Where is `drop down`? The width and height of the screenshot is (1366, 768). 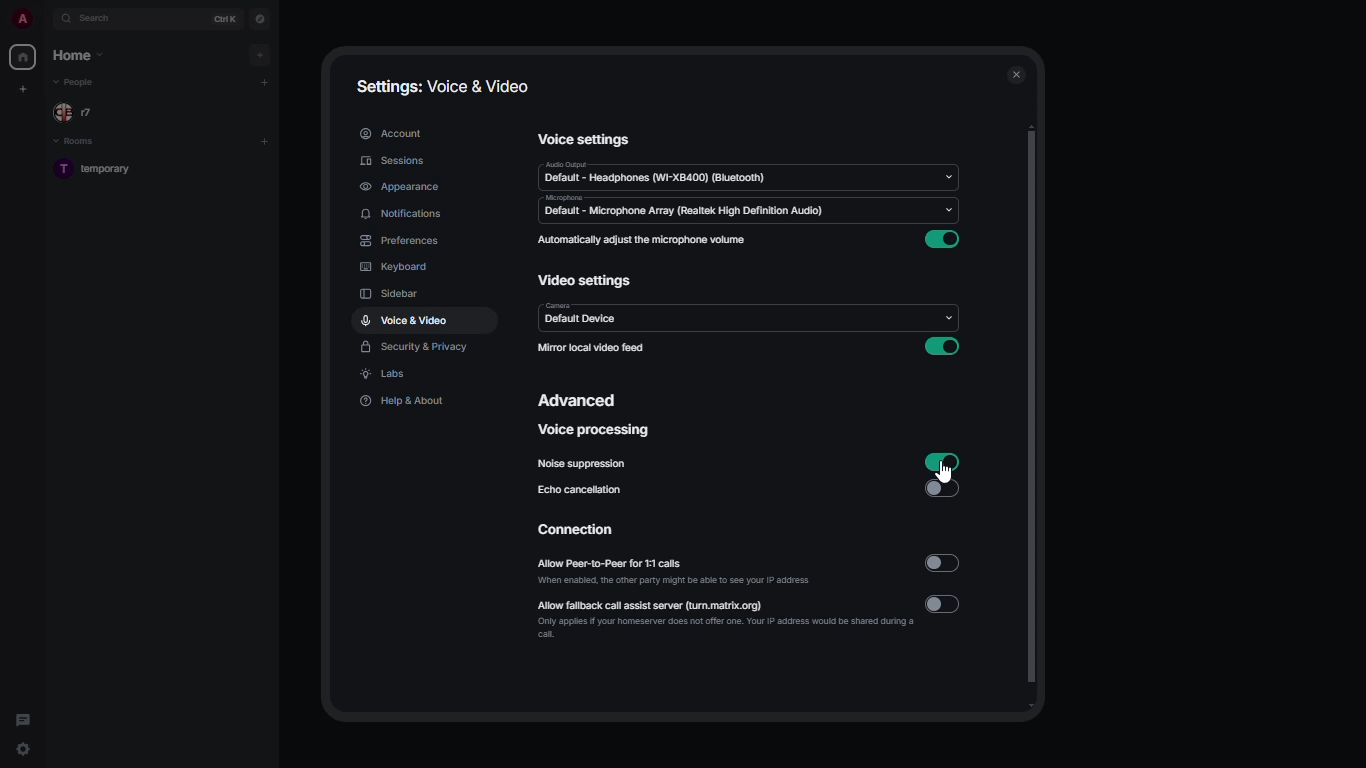
drop down is located at coordinates (953, 216).